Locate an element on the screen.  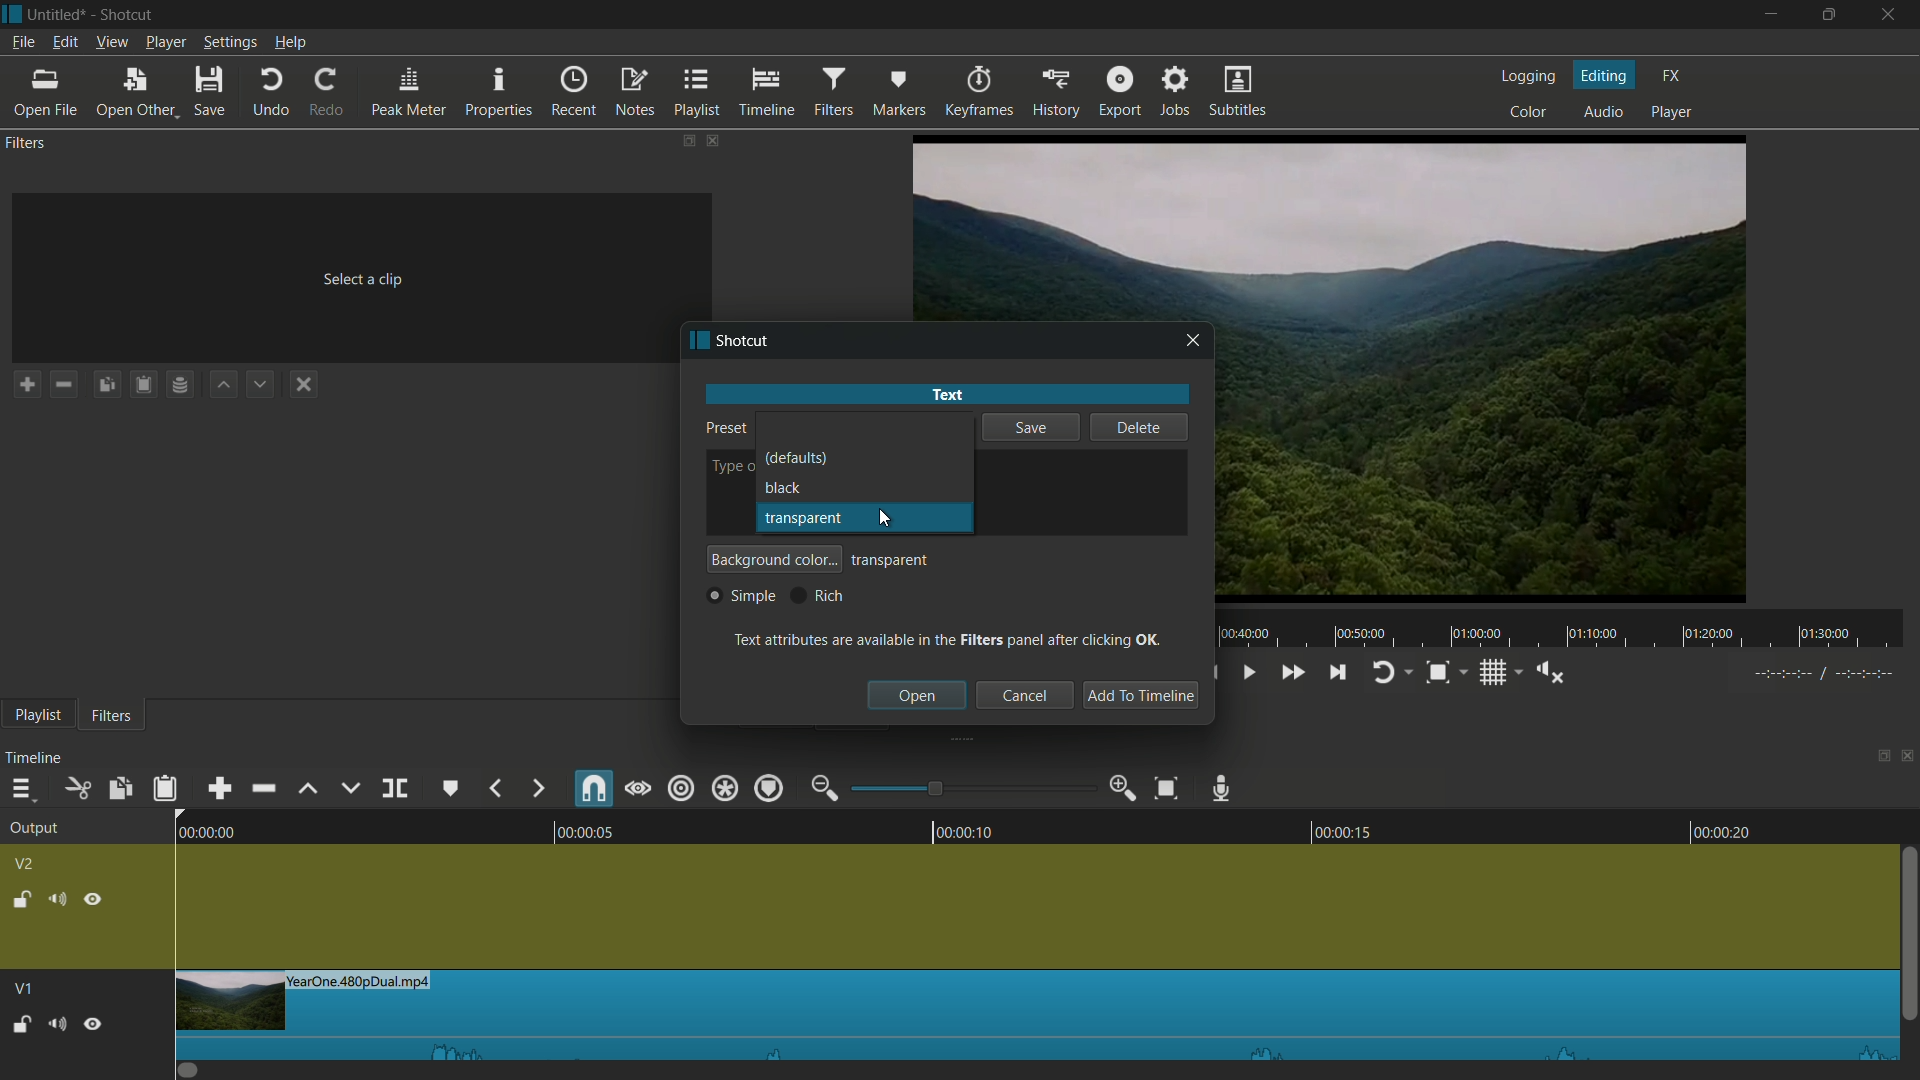
close window is located at coordinates (1194, 341).